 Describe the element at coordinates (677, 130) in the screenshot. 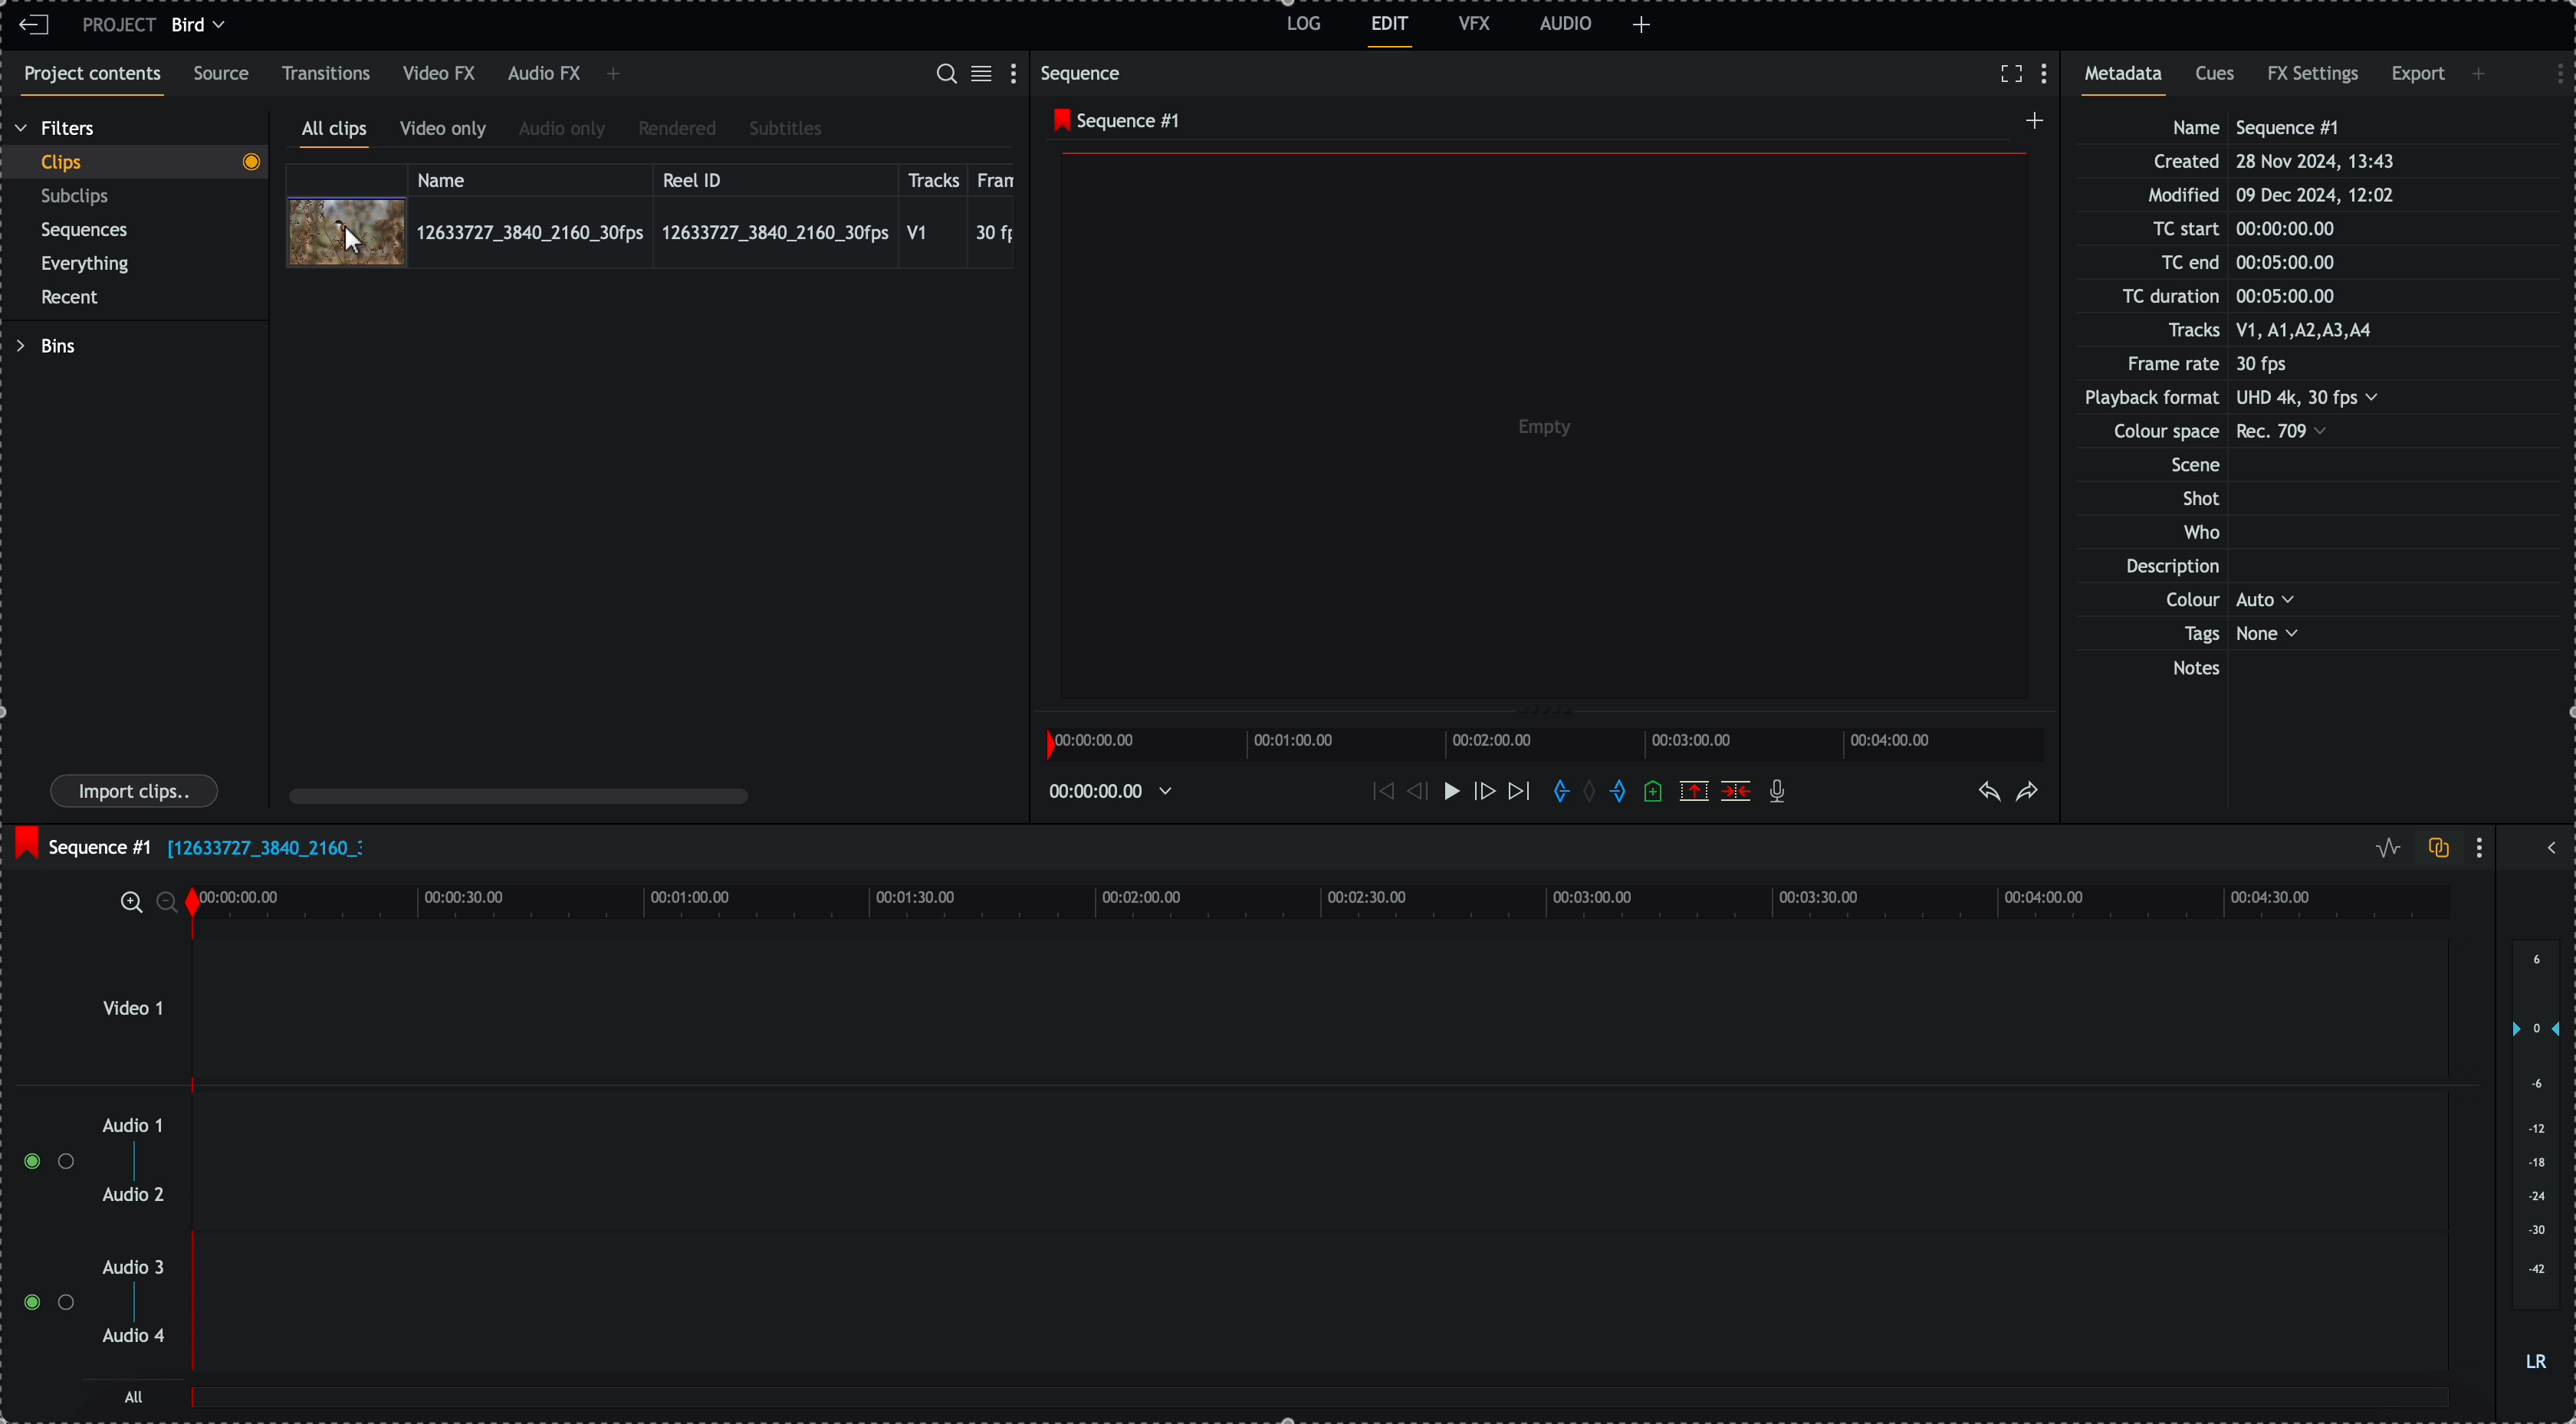

I see `rendered` at that location.